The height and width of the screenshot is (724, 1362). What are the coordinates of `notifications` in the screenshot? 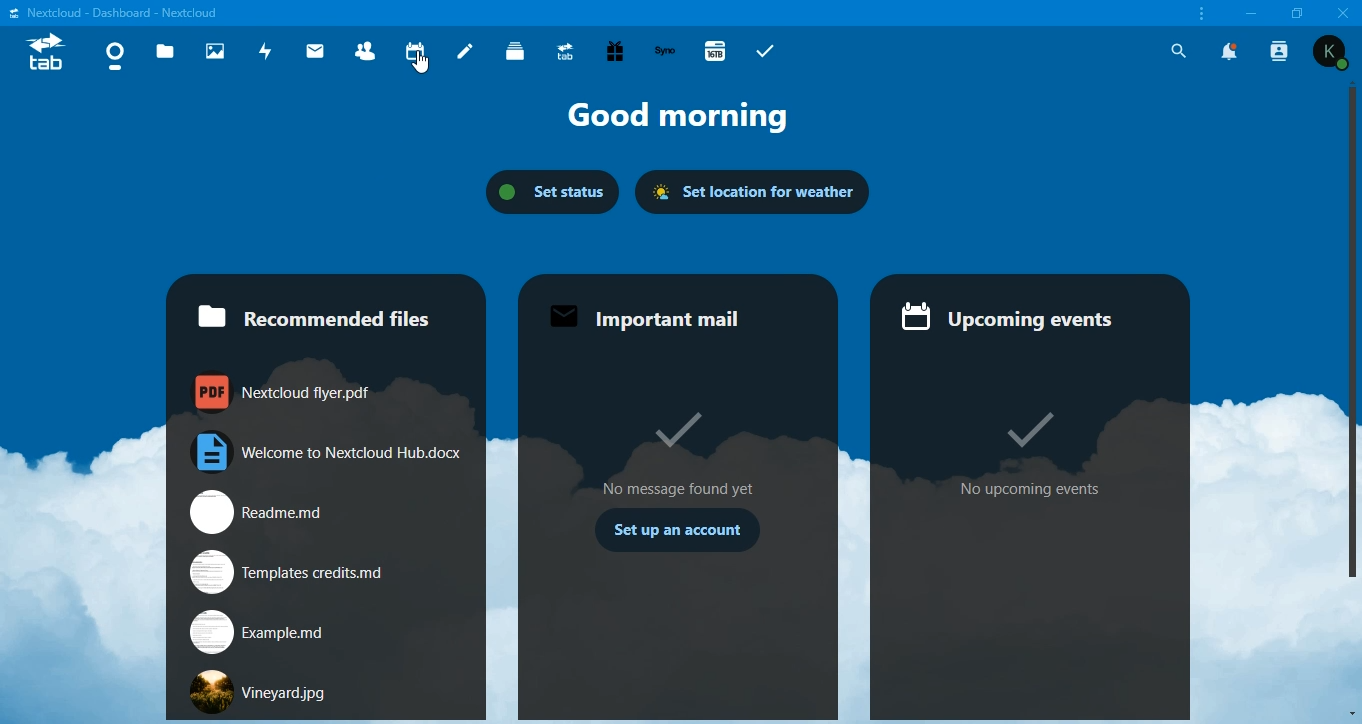 It's located at (1231, 51).